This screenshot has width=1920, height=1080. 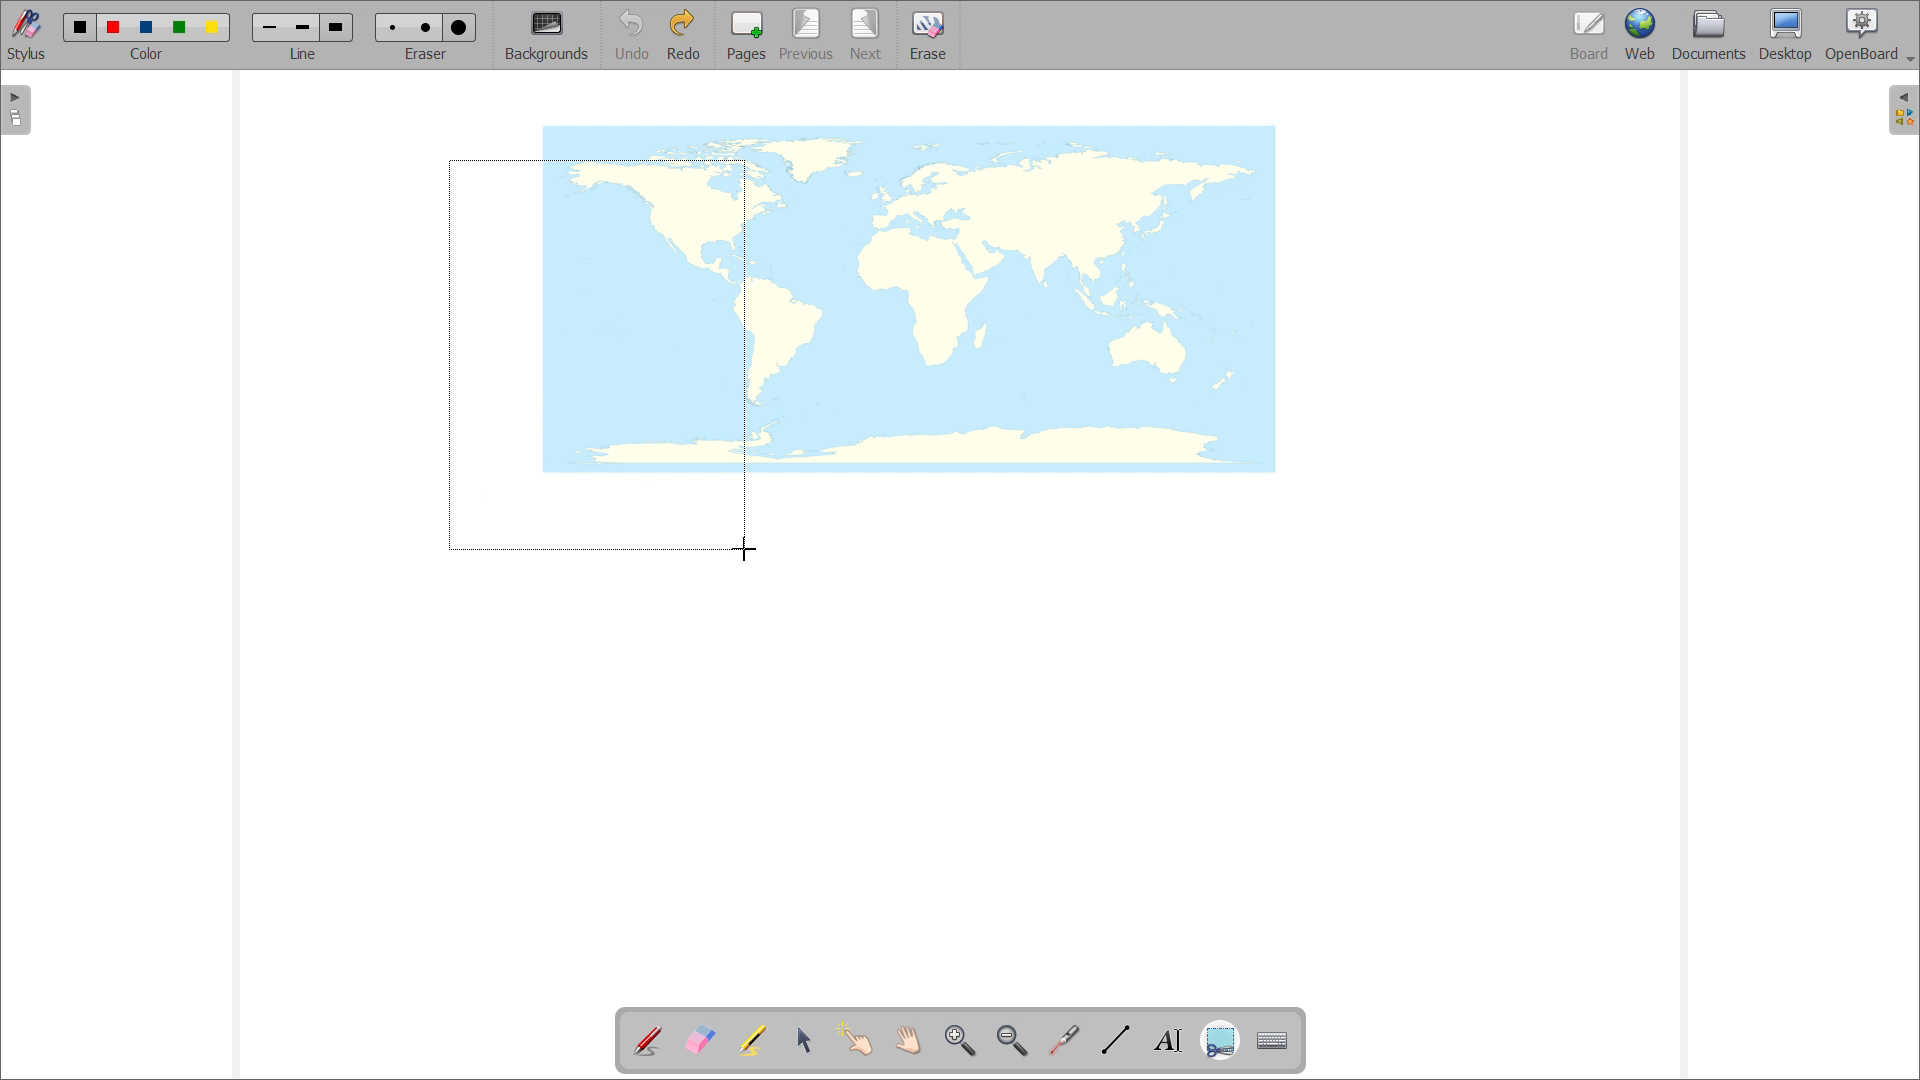 What do you see at coordinates (303, 53) in the screenshot?
I see `line` at bounding box center [303, 53].